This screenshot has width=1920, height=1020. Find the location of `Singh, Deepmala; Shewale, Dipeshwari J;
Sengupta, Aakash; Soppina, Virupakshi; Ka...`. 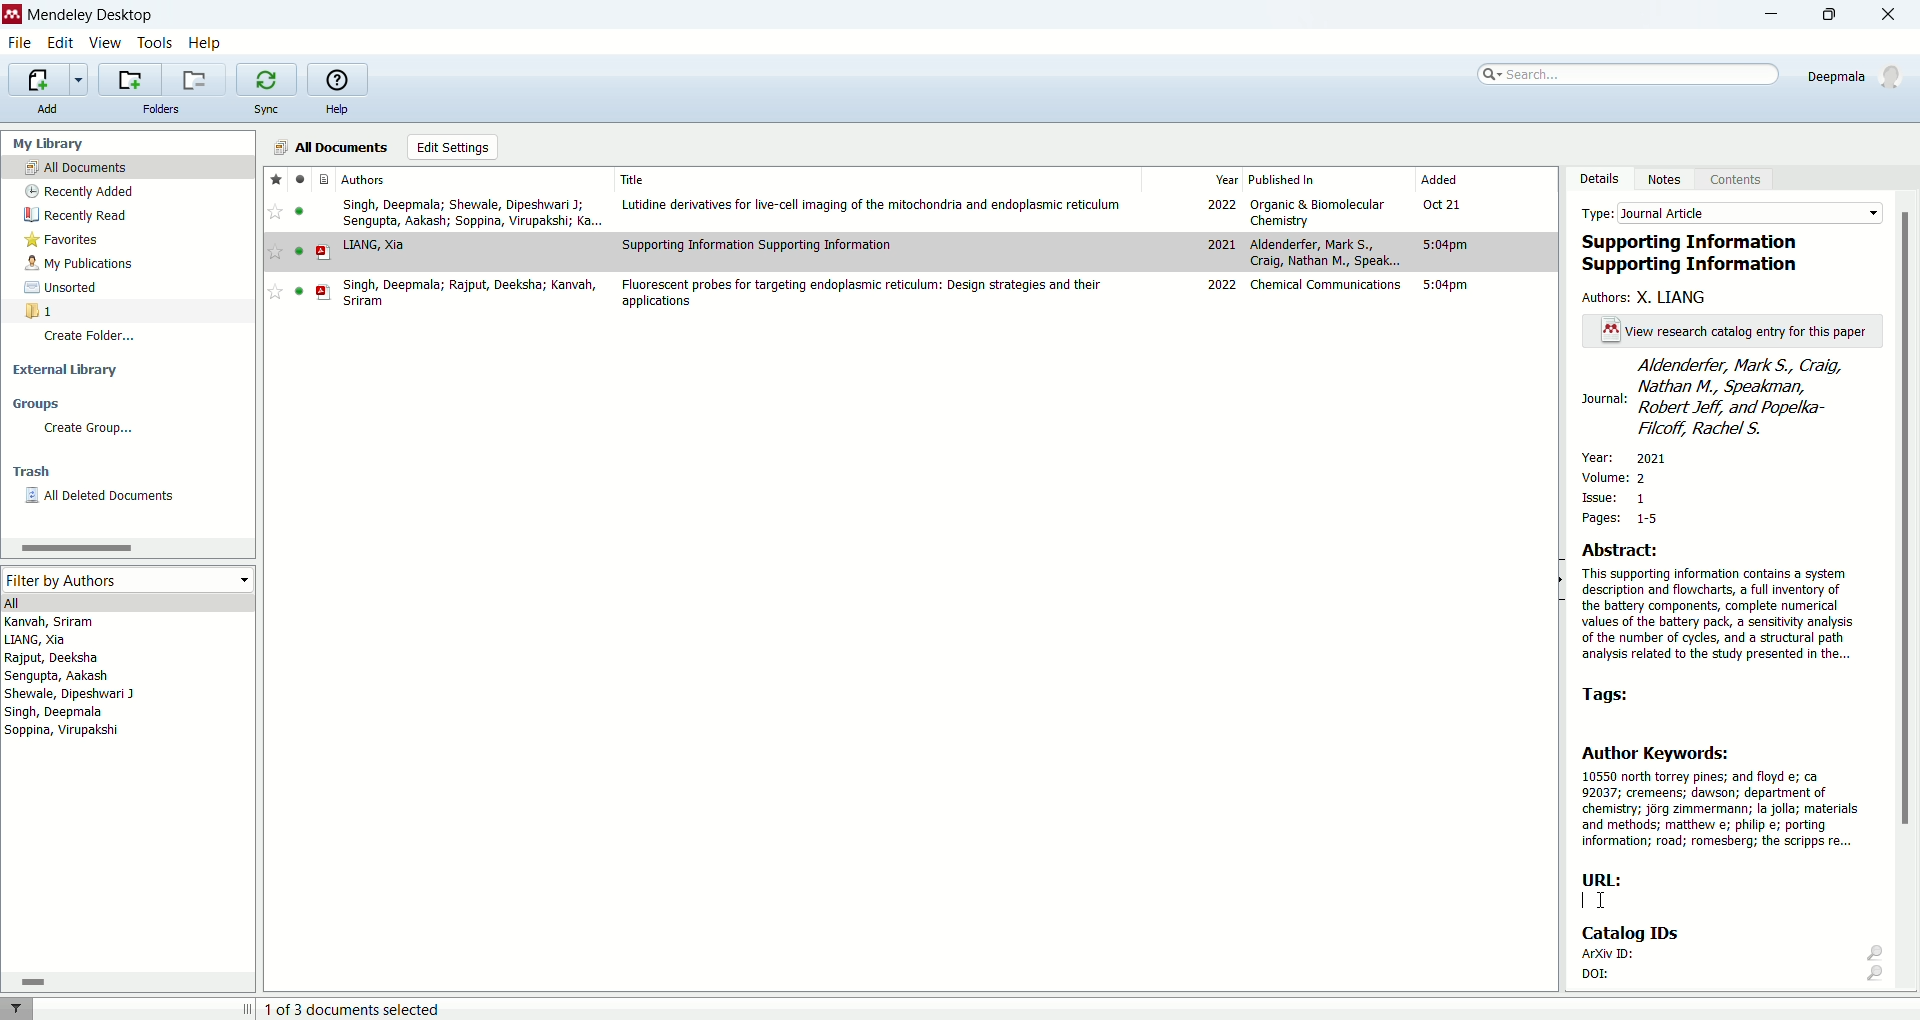

Singh, Deepmala; Shewale, Dipeshwari J;
Sengupta, Aakash; Soppina, Virupakshi; Ka... is located at coordinates (473, 213).